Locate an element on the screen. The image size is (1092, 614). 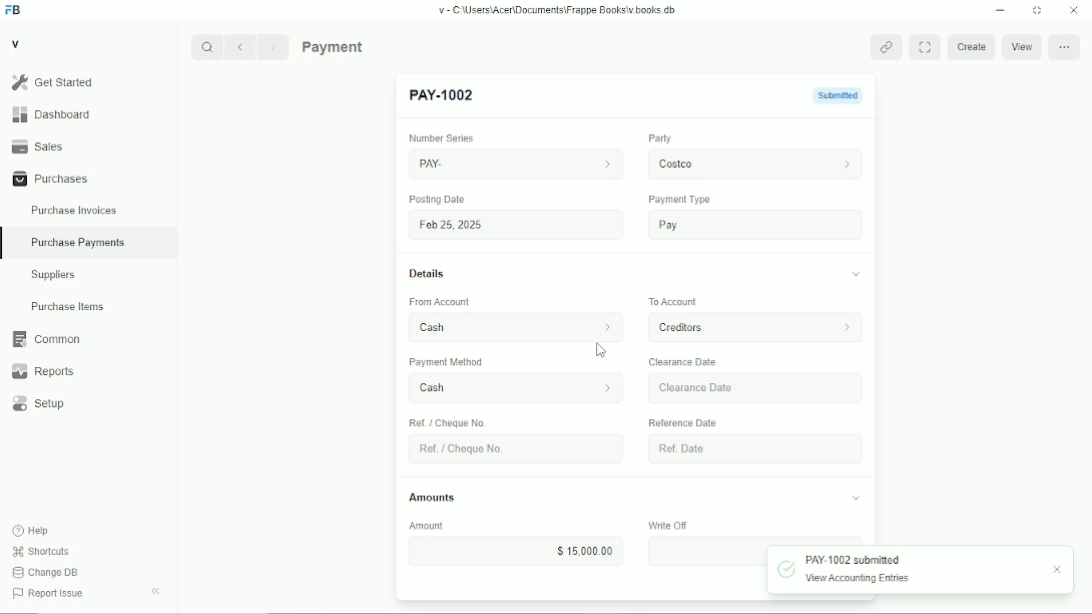
Minimize is located at coordinates (1000, 10).